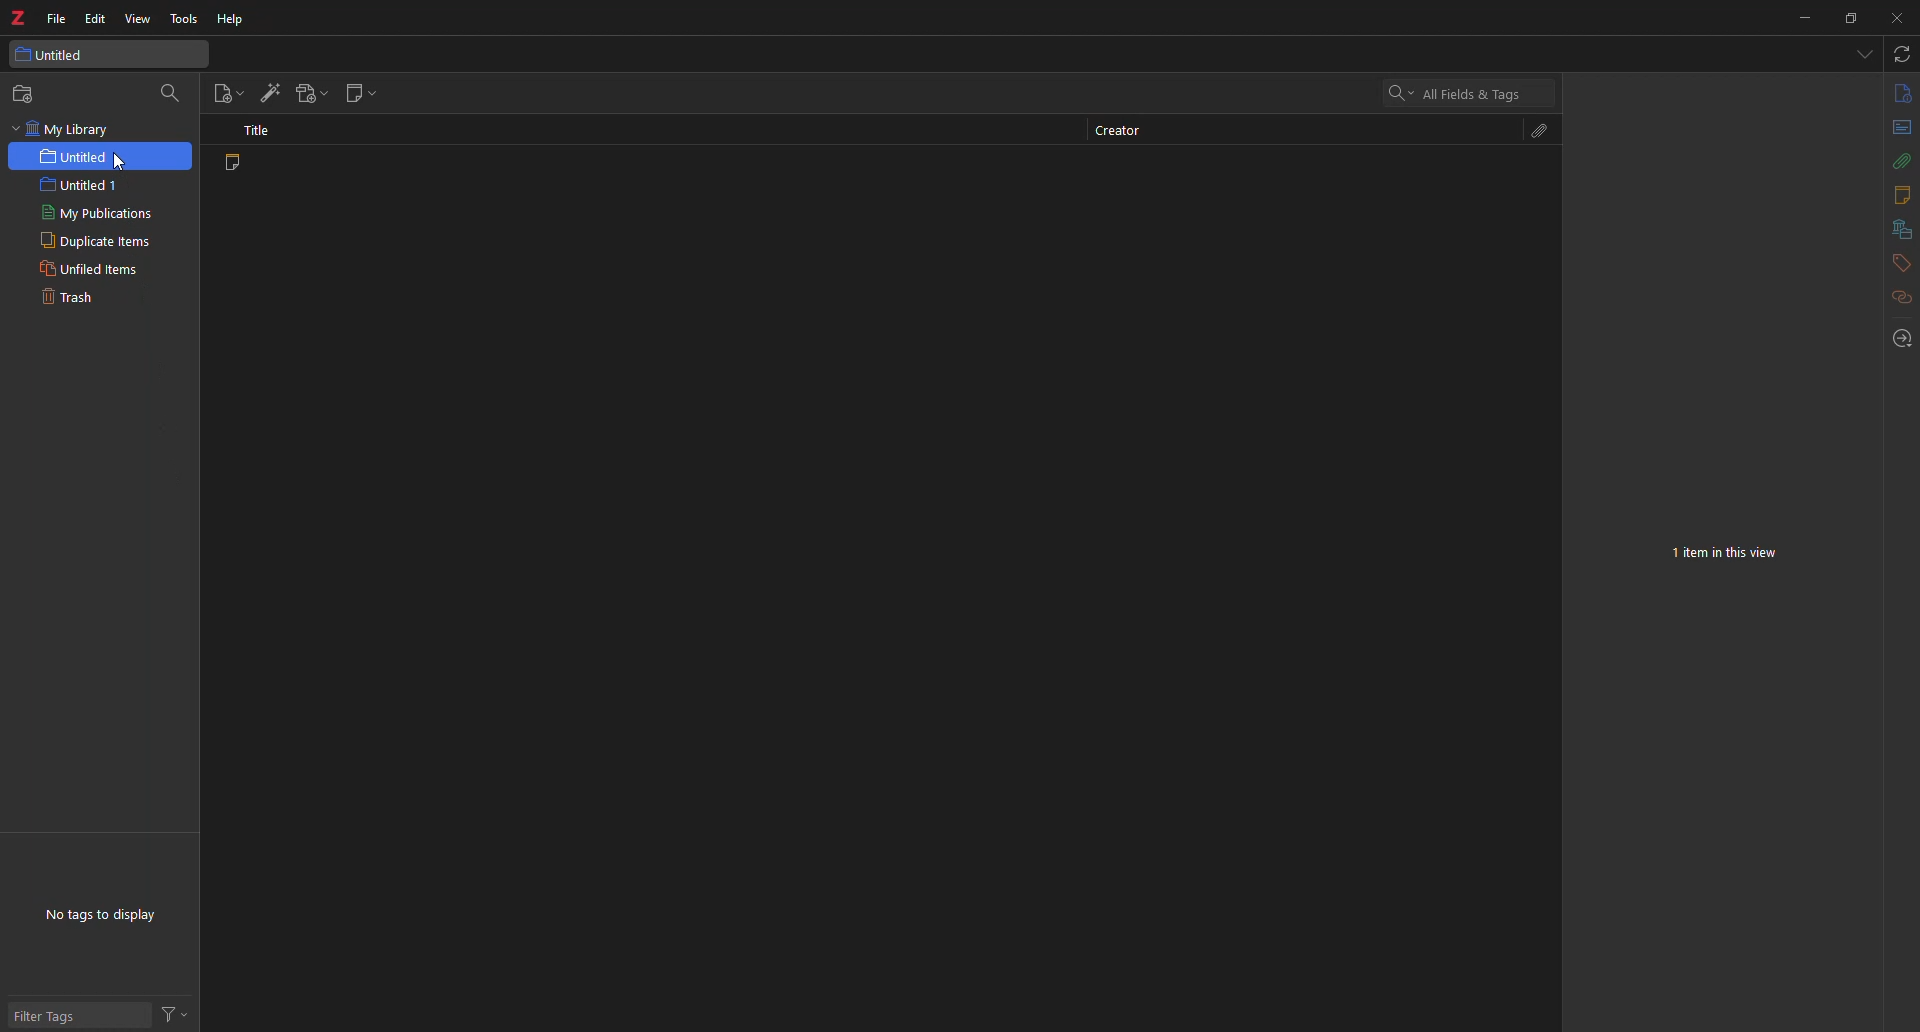 The width and height of the screenshot is (1920, 1032). I want to click on search, so click(176, 93).